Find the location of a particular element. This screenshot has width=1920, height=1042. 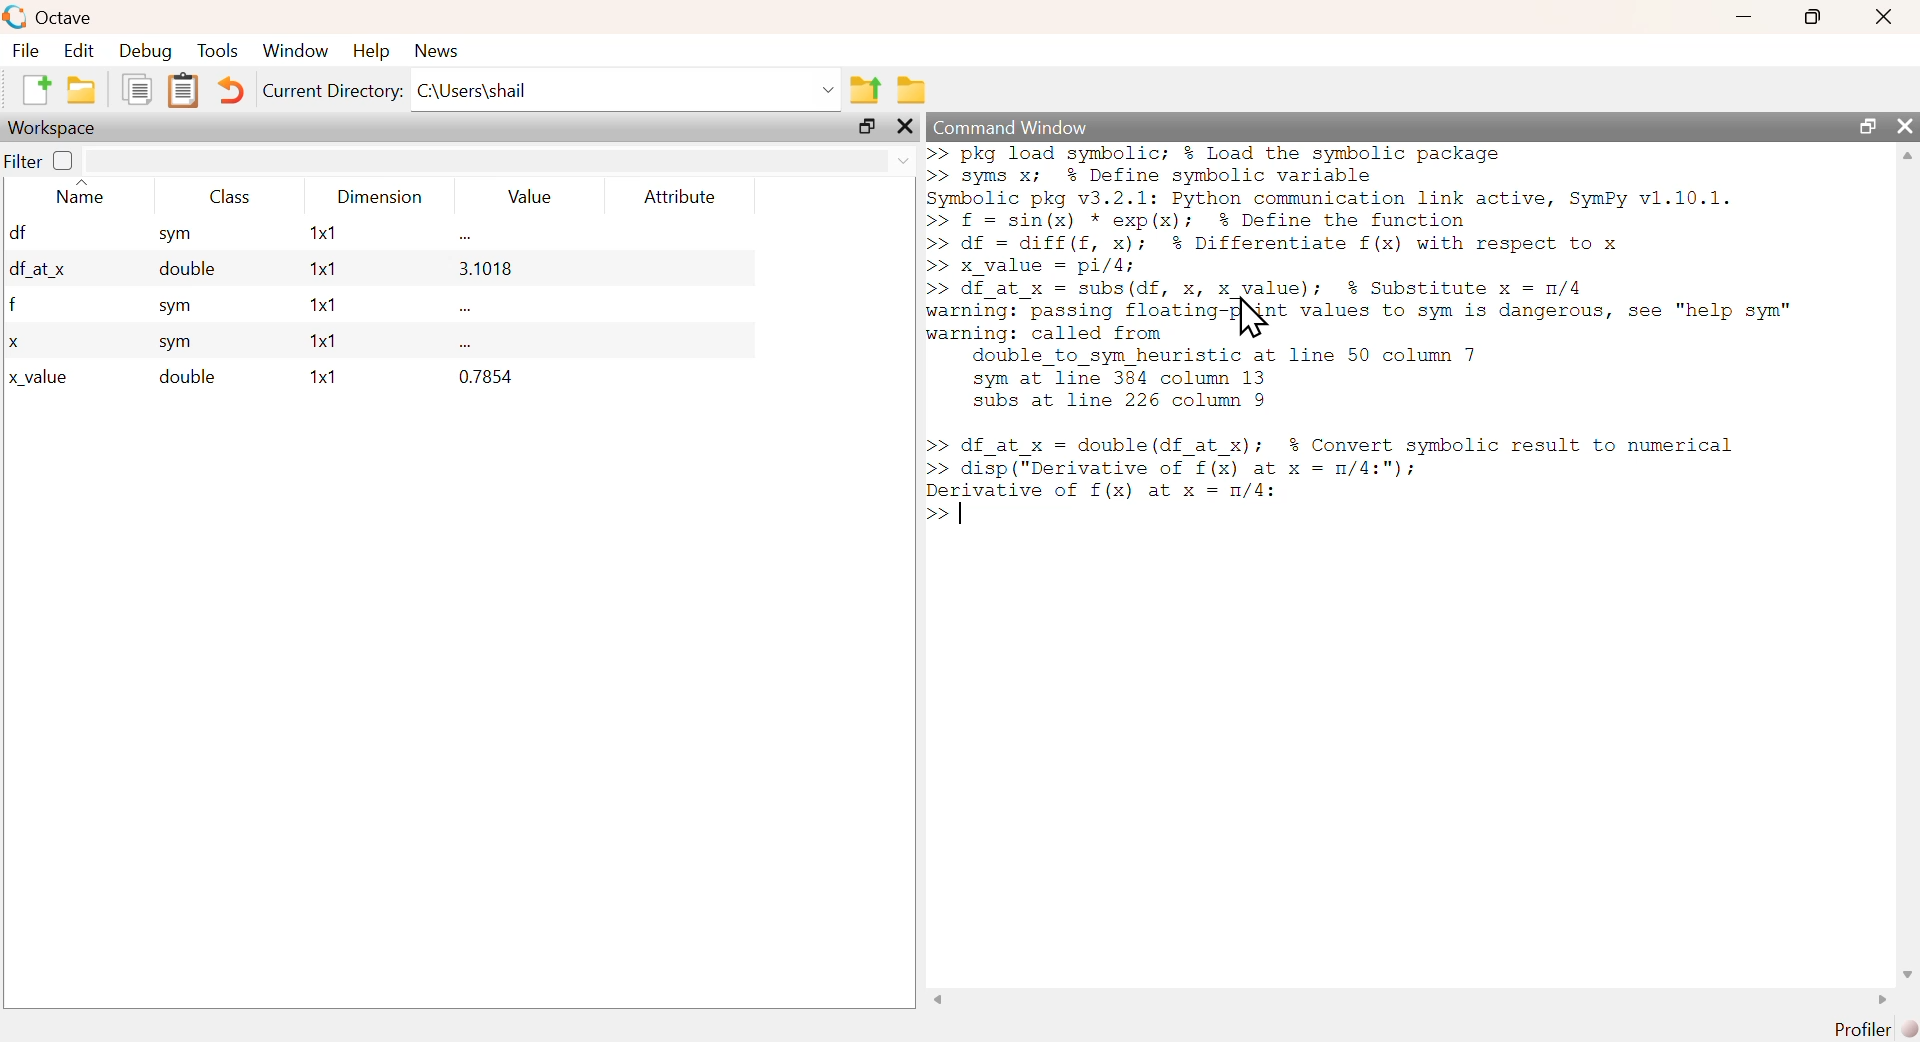

x_value is located at coordinates (40, 378).